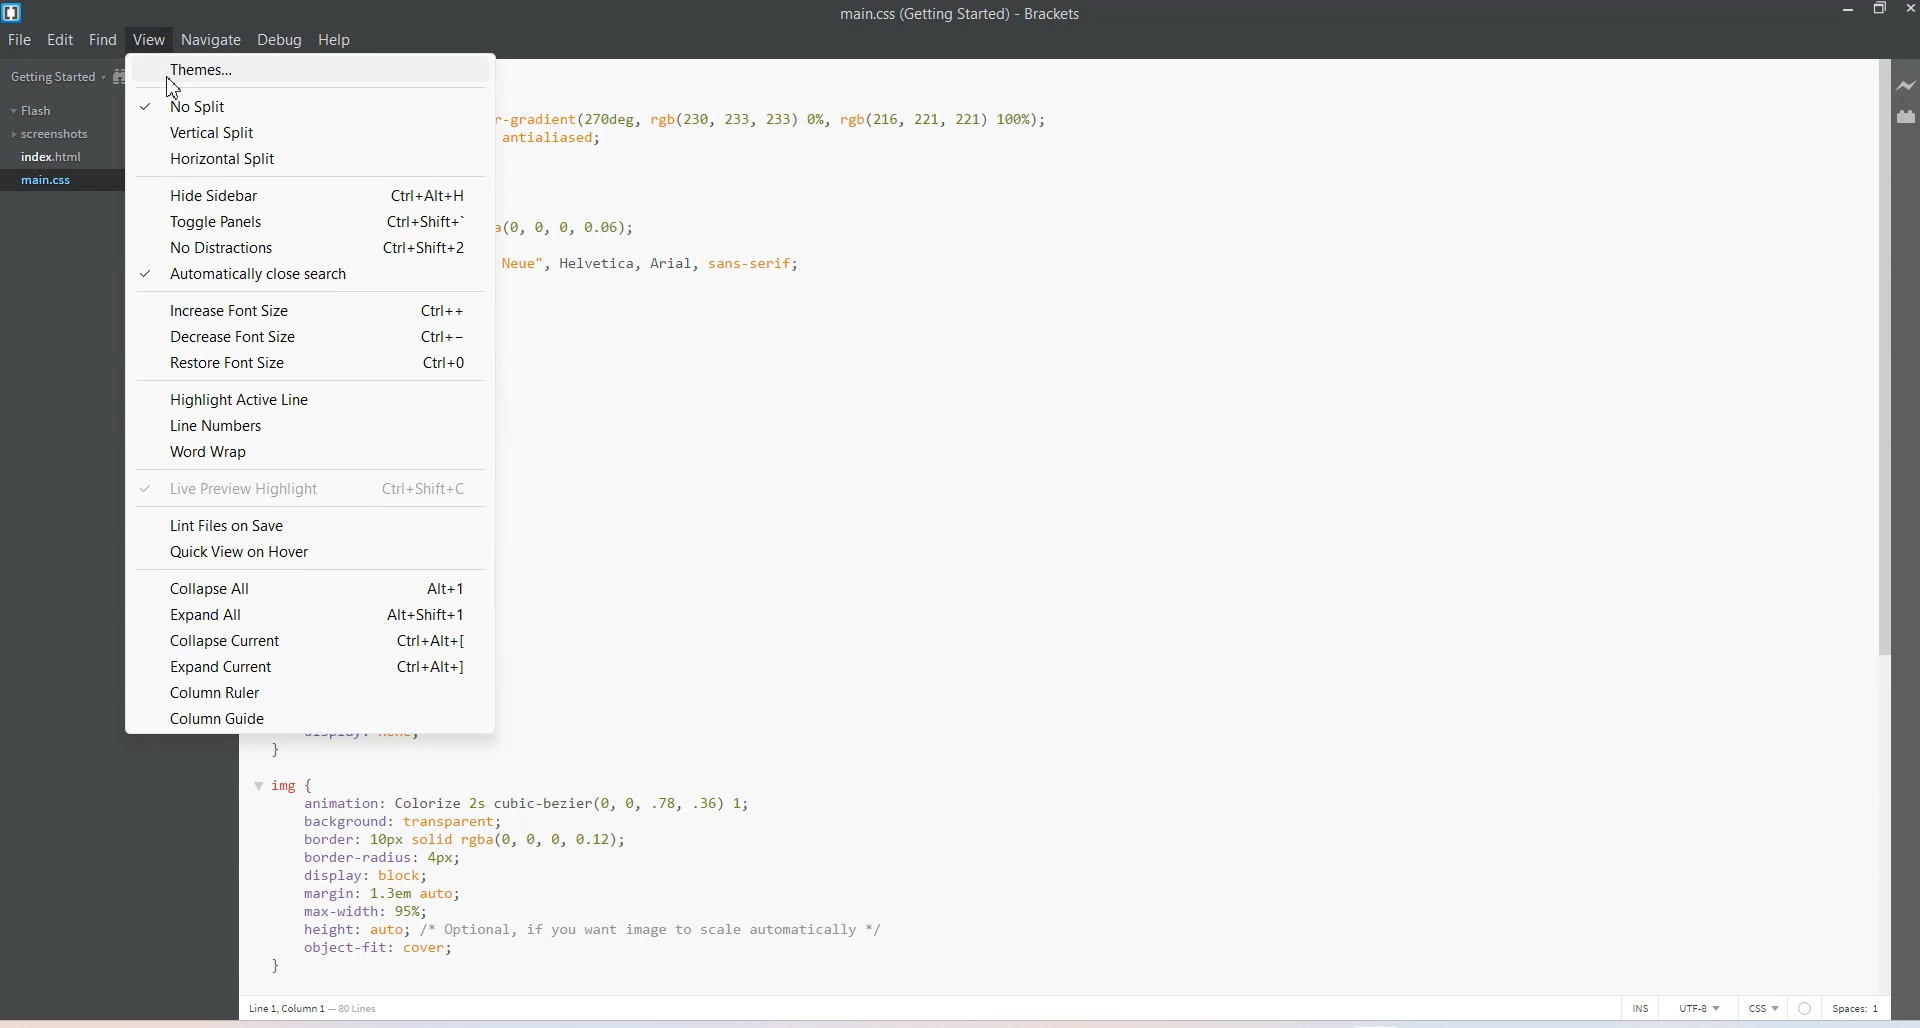 This screenshot has width=1920, height=1028. I want to click on restore Font Size, so click(306, 363).